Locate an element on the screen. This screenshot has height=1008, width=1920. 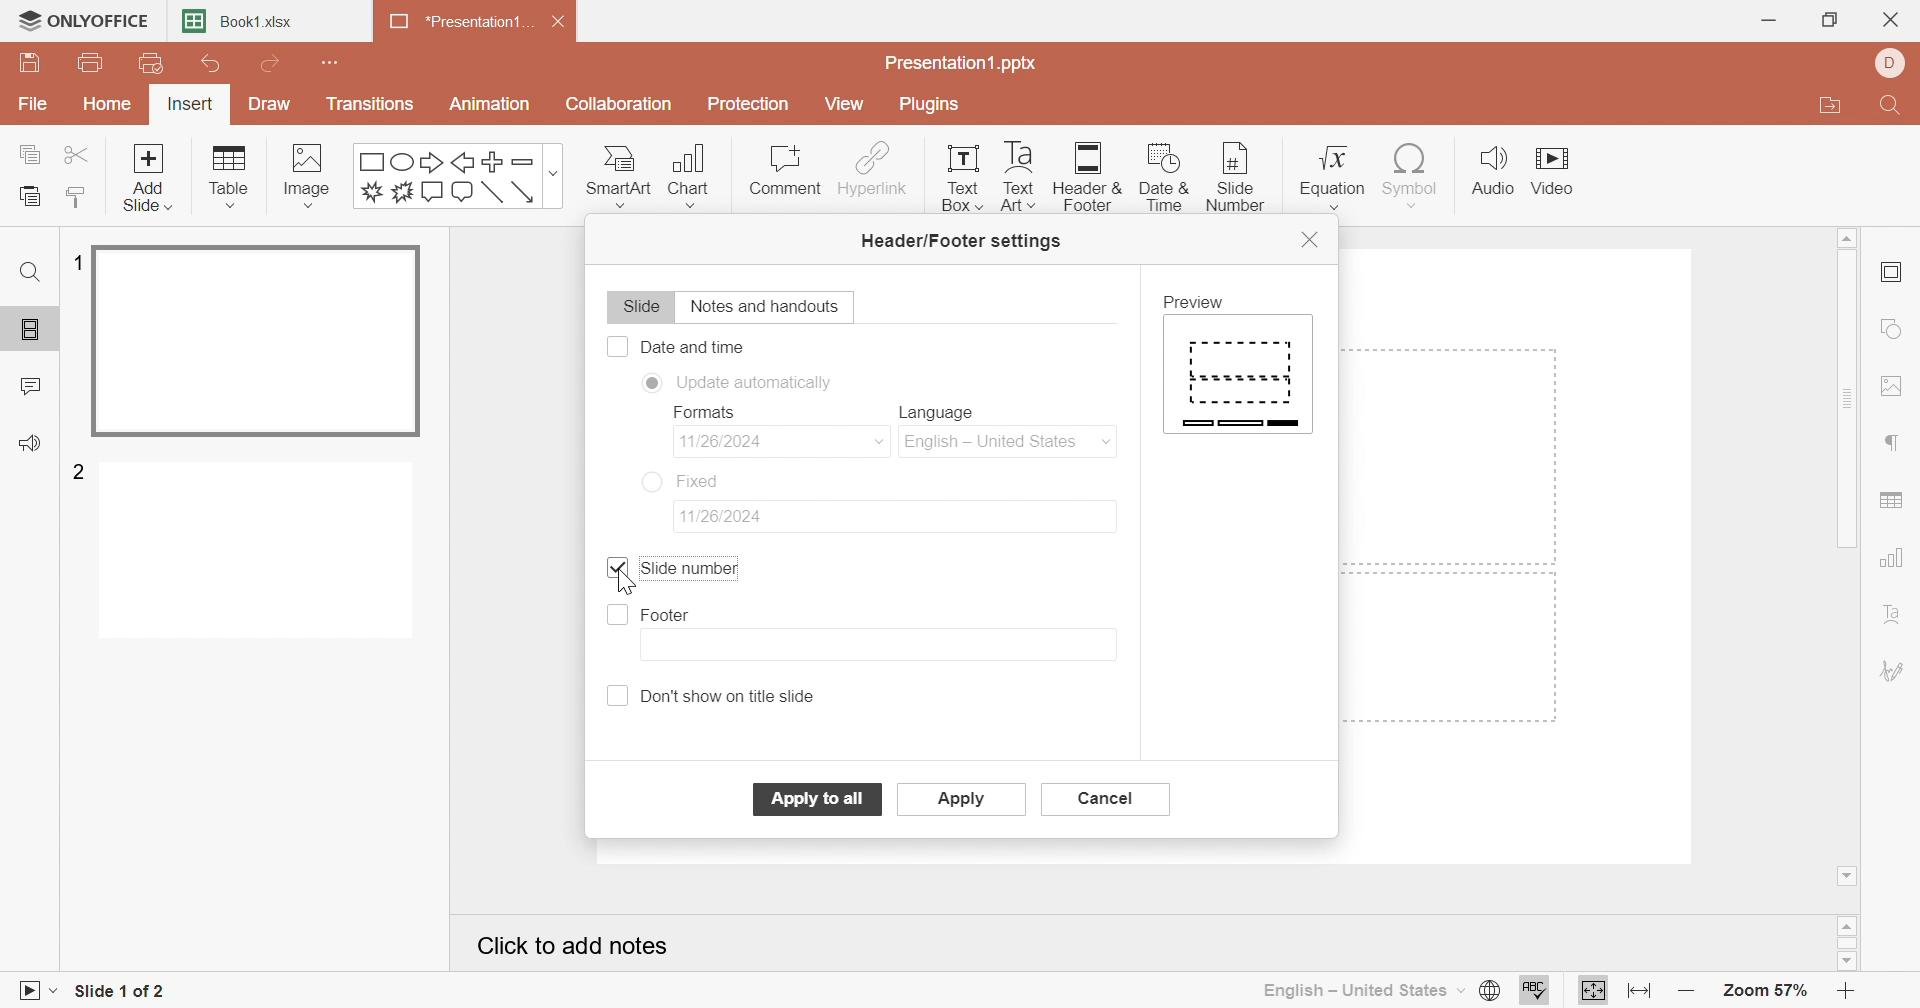
Set document language is located at coordinates (1487, 991).